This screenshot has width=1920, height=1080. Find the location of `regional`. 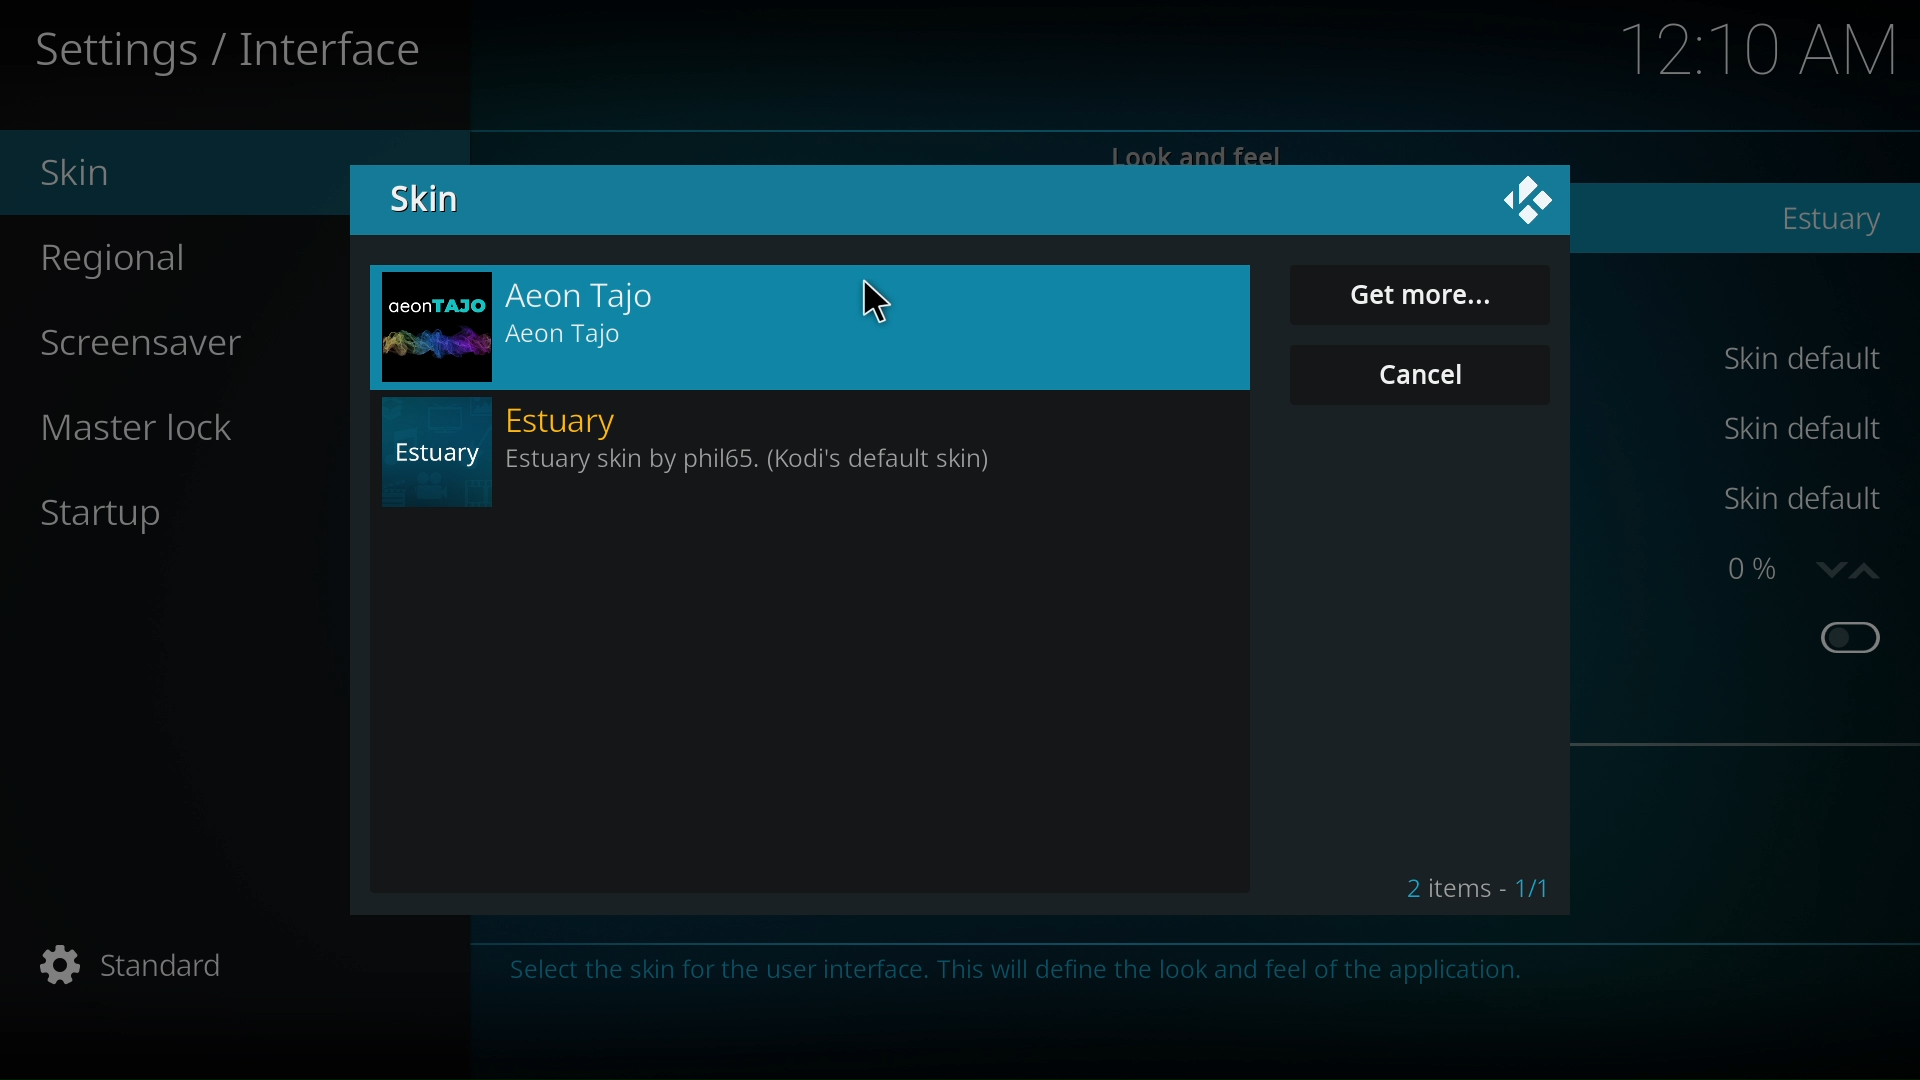

regional is located at coordinates (128, 265).